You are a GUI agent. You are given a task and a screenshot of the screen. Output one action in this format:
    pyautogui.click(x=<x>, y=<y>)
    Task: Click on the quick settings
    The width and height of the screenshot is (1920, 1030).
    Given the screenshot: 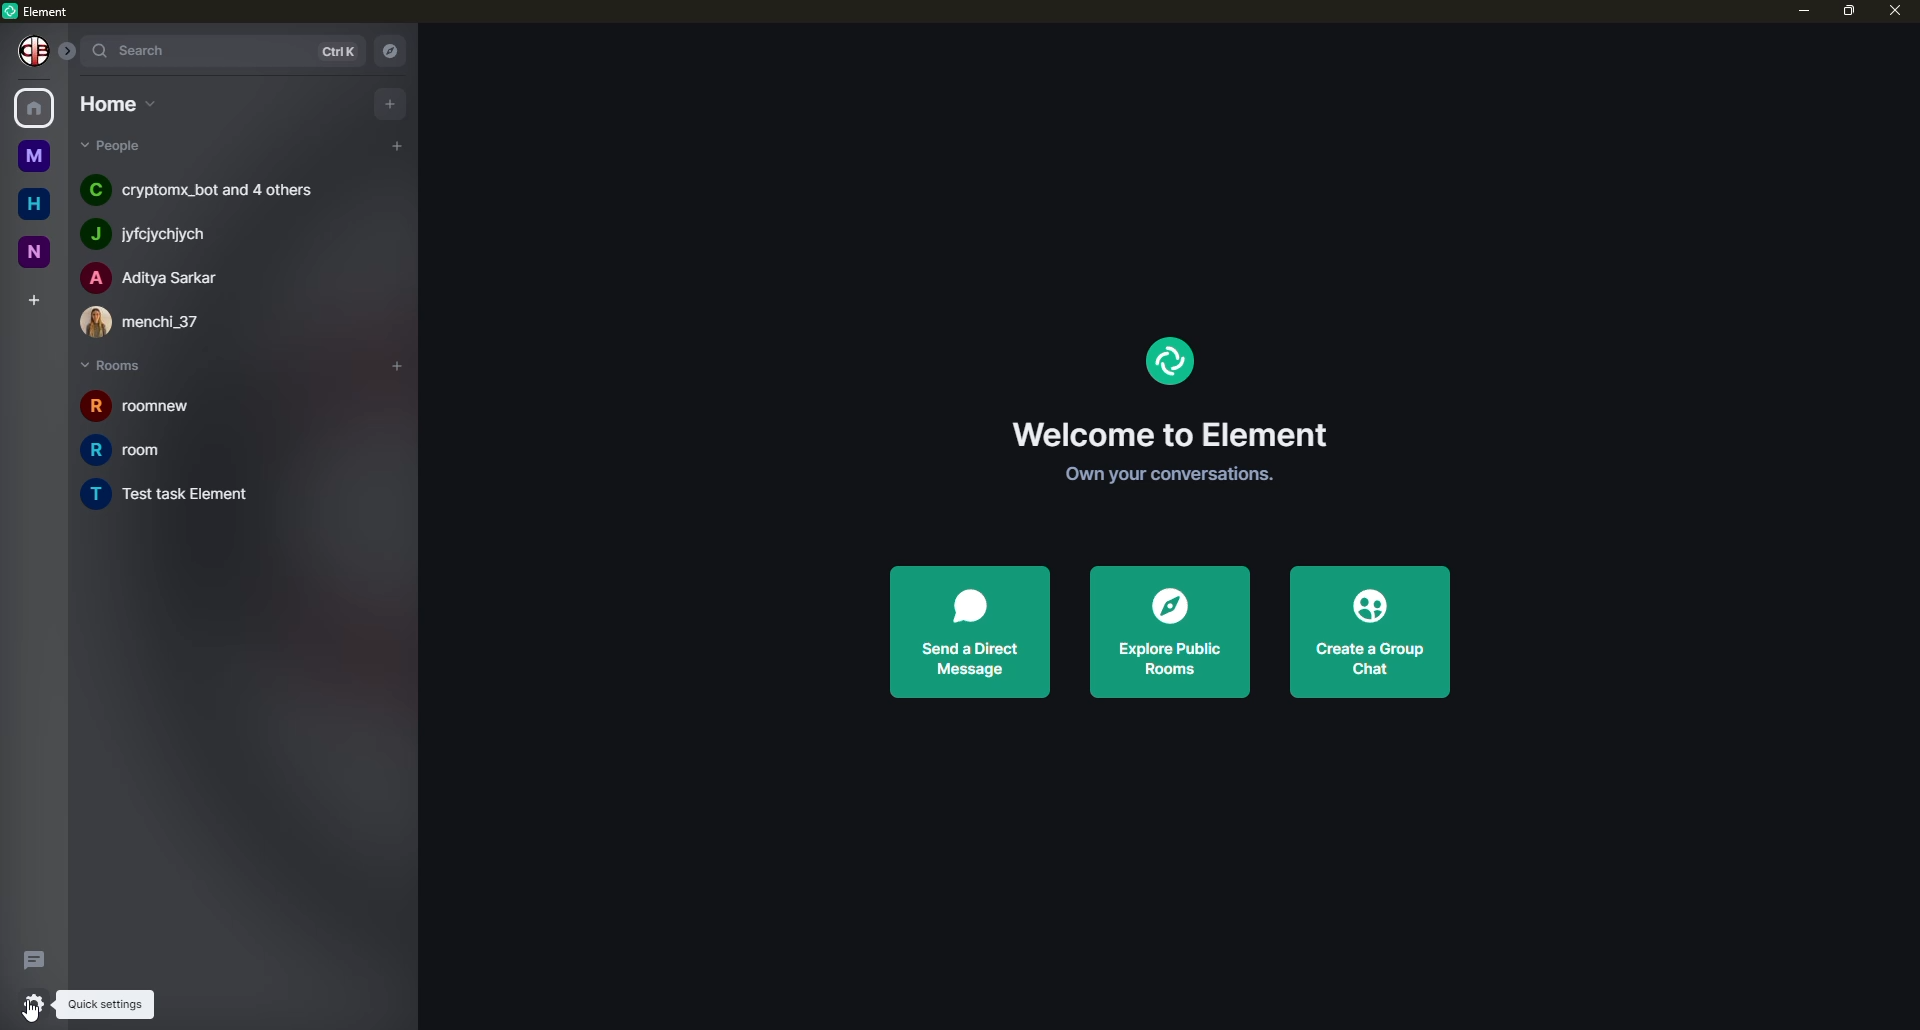 What is the action you would take?
    pyautogui.click(x=103, y=1004)
    